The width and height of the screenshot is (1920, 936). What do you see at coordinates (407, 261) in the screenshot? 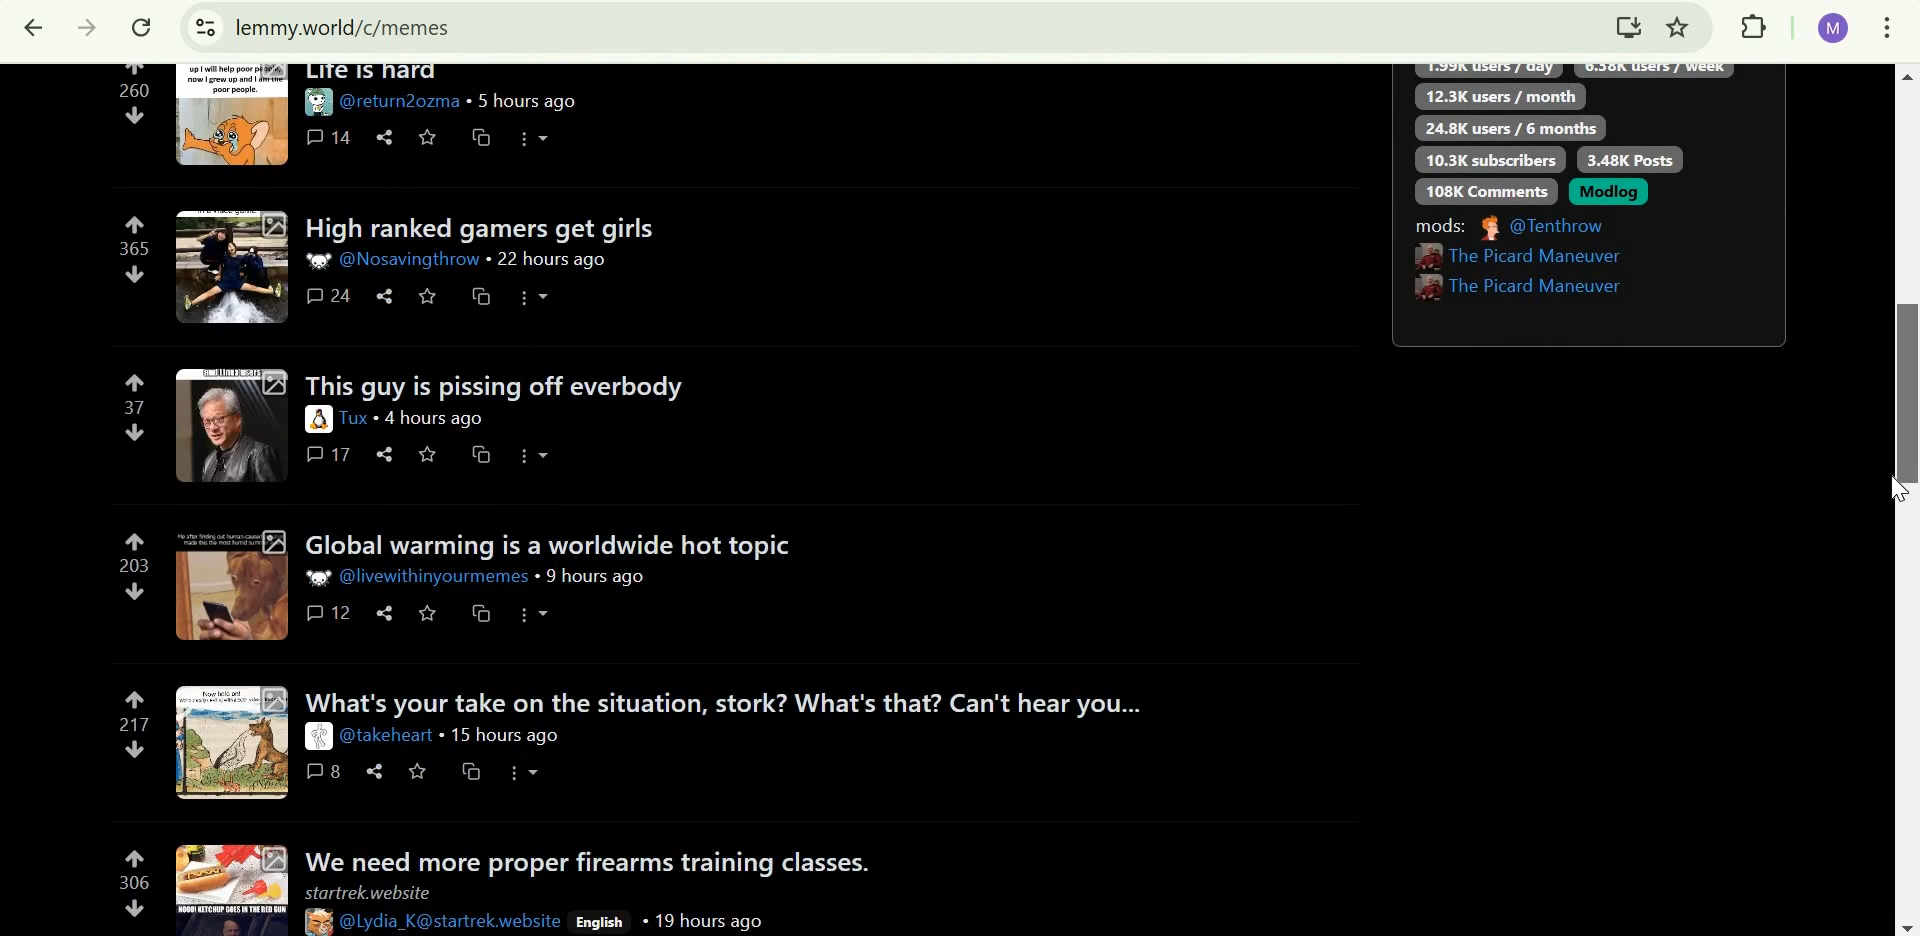
I see `User ID` at bounding box center [407, 261].